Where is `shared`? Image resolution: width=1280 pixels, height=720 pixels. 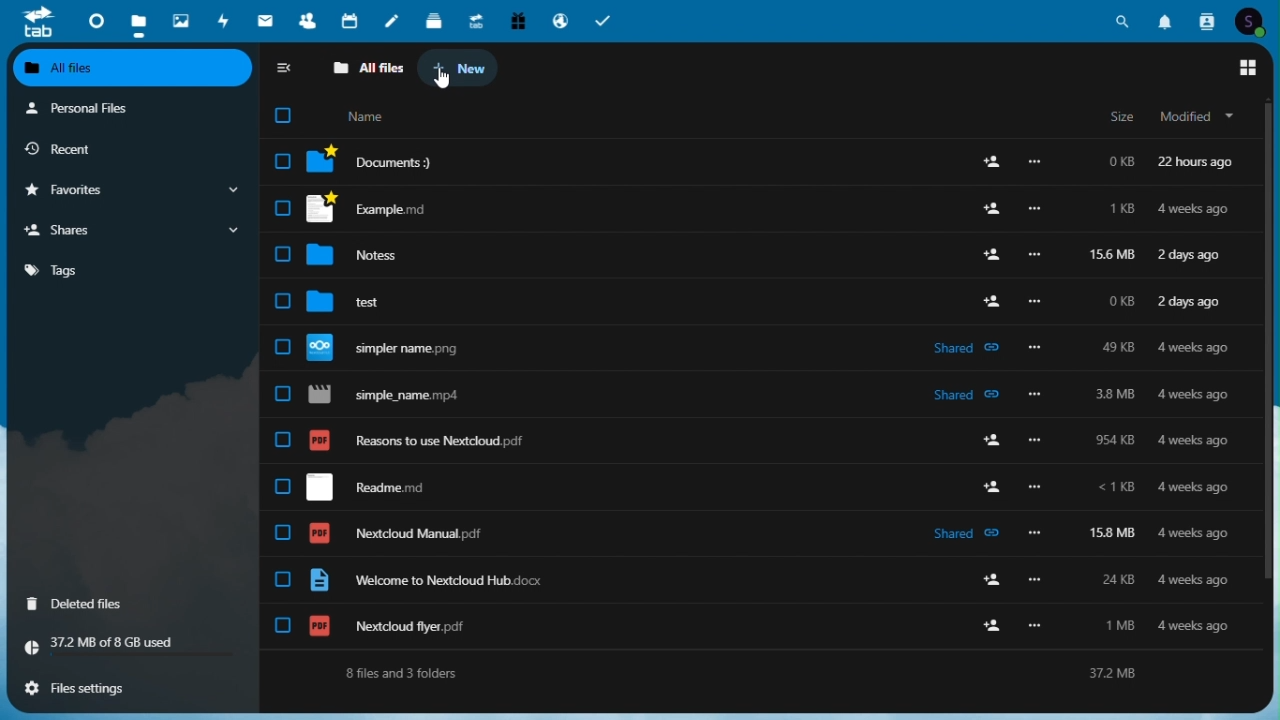 shared is located at coordinates (966, 534).